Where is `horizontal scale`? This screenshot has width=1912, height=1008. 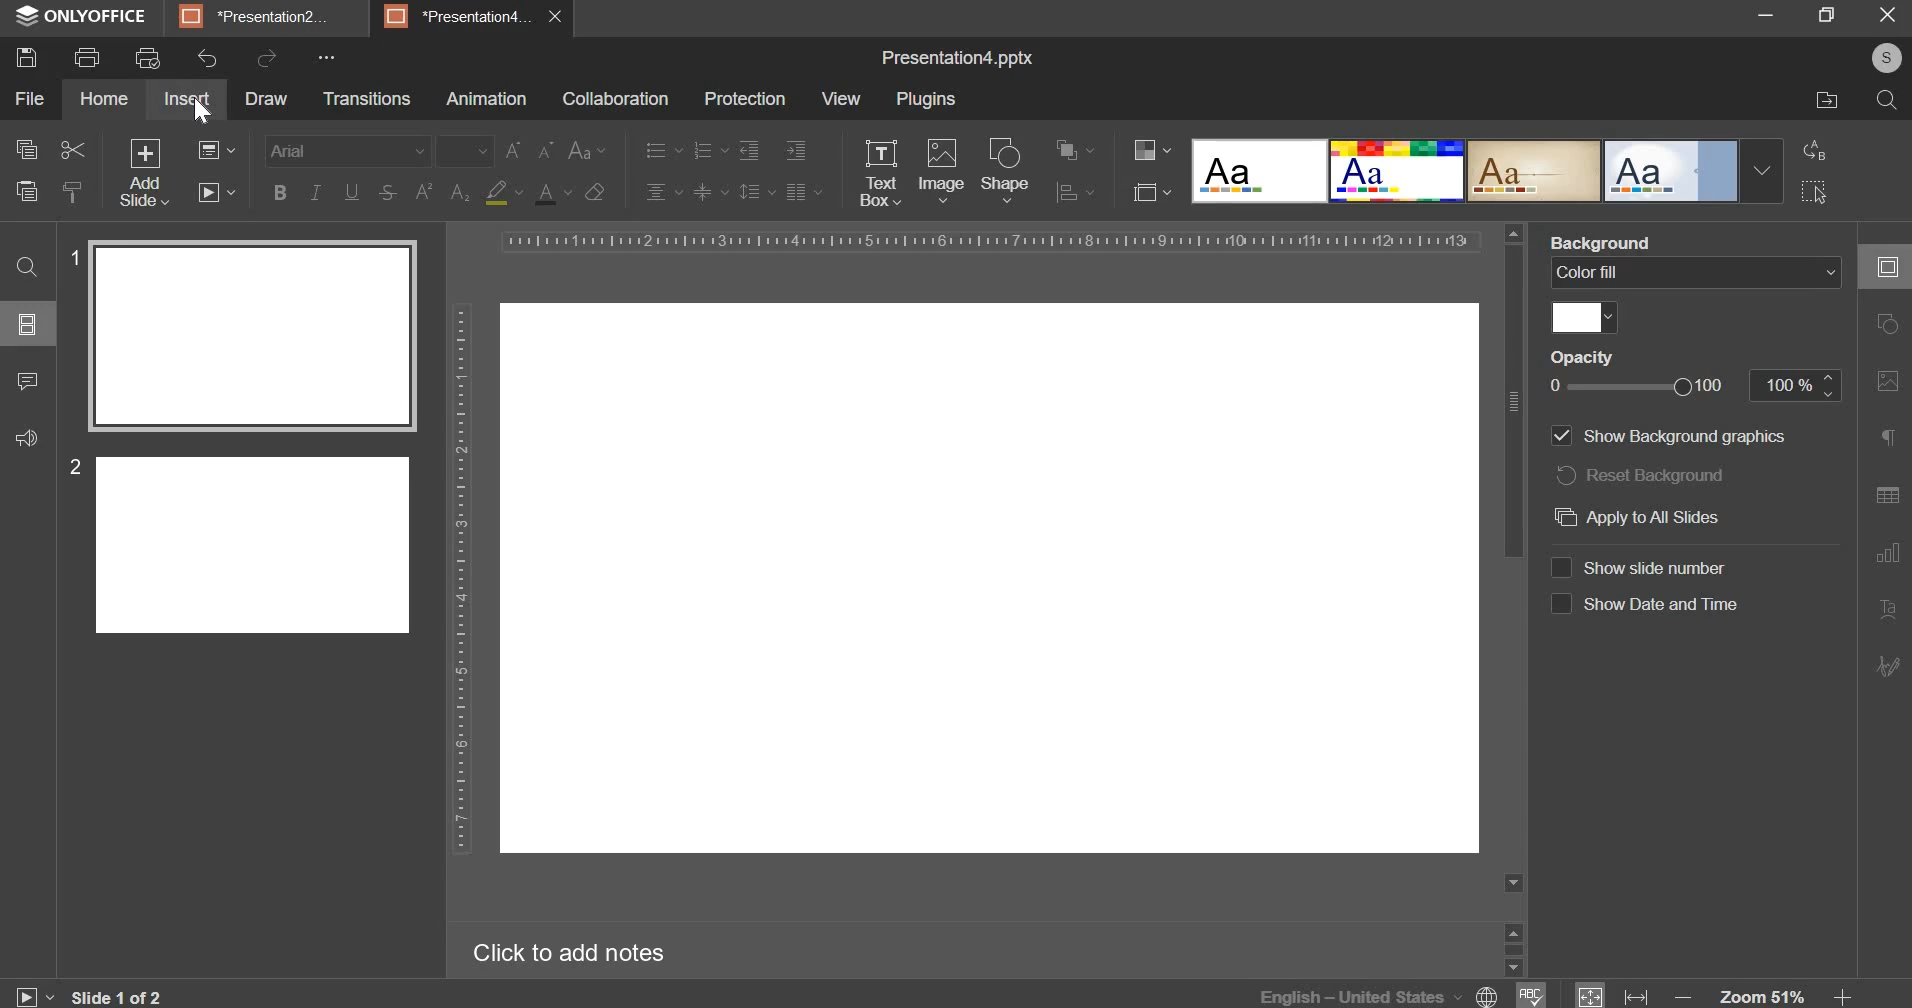
horizontal scale is located at coordinates (991, 240).